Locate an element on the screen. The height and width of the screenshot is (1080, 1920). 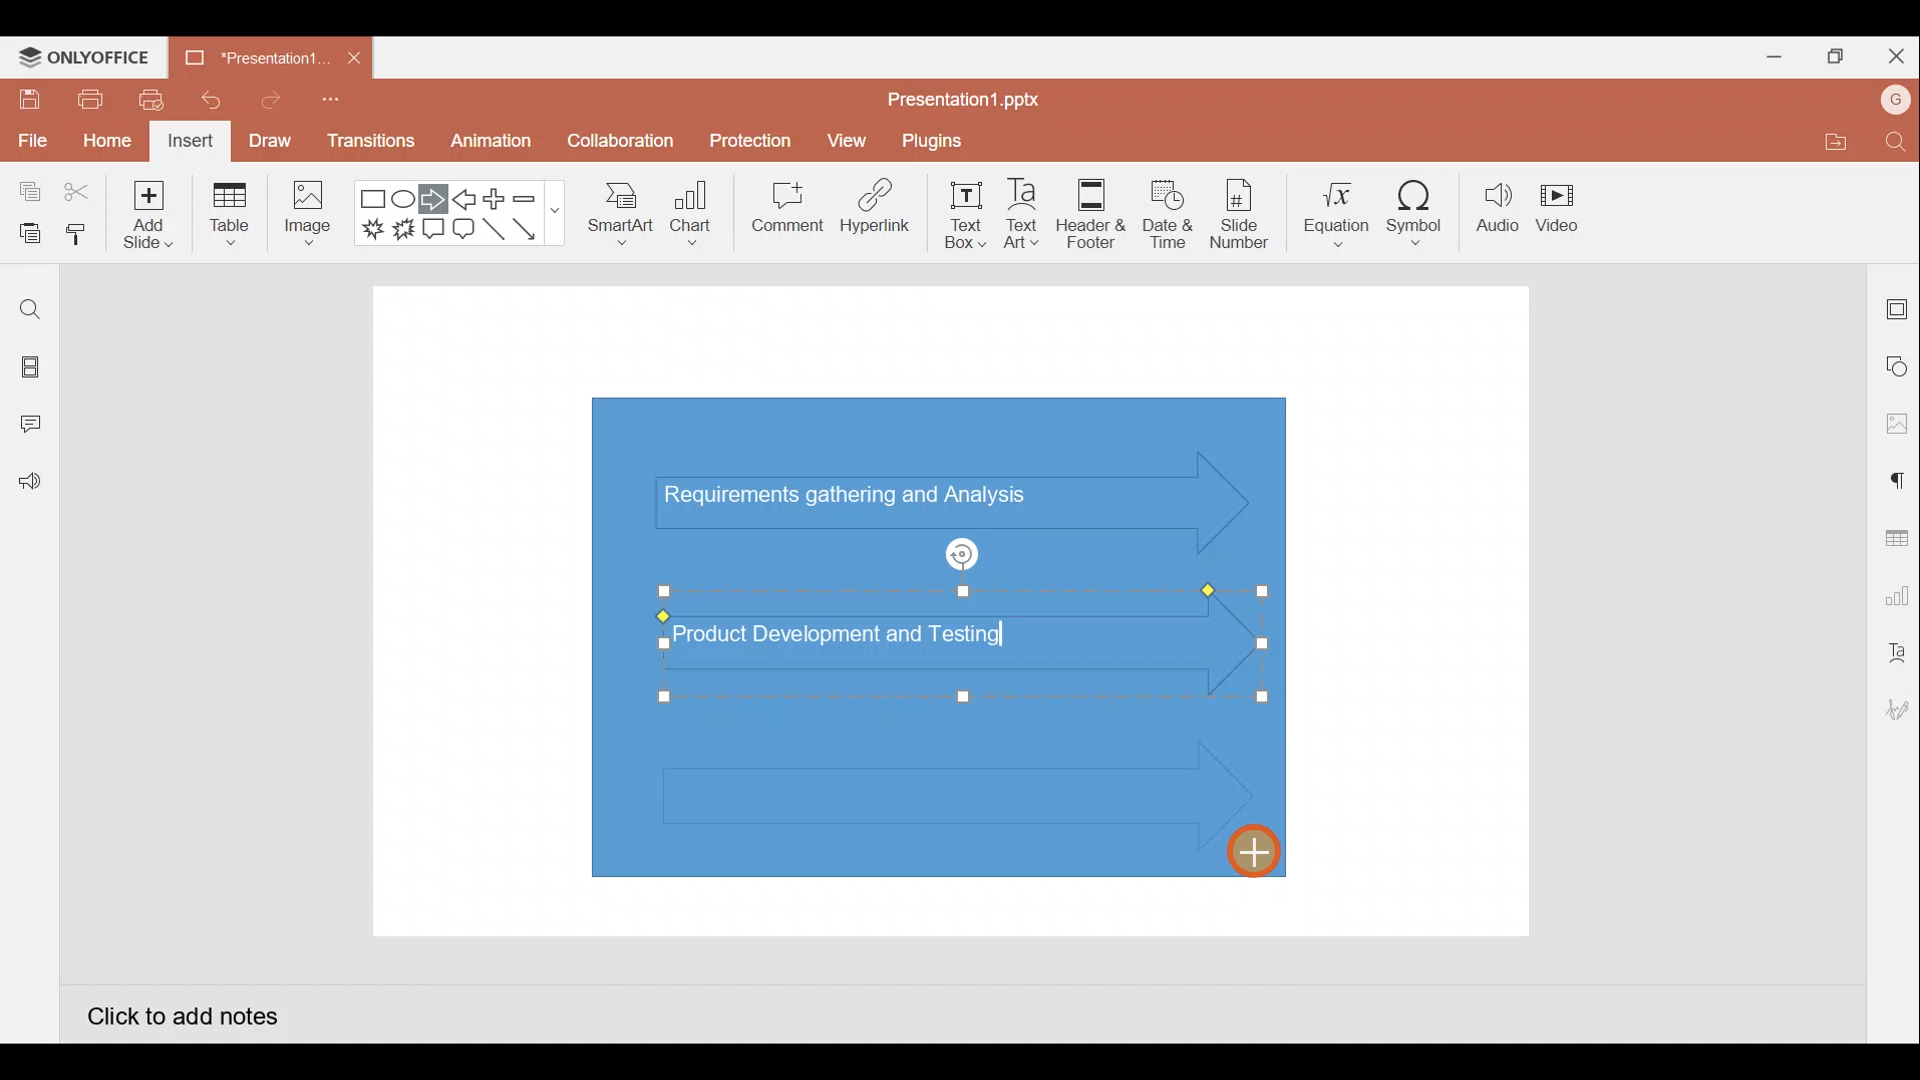
Paste is located at coordinates (25, 235).